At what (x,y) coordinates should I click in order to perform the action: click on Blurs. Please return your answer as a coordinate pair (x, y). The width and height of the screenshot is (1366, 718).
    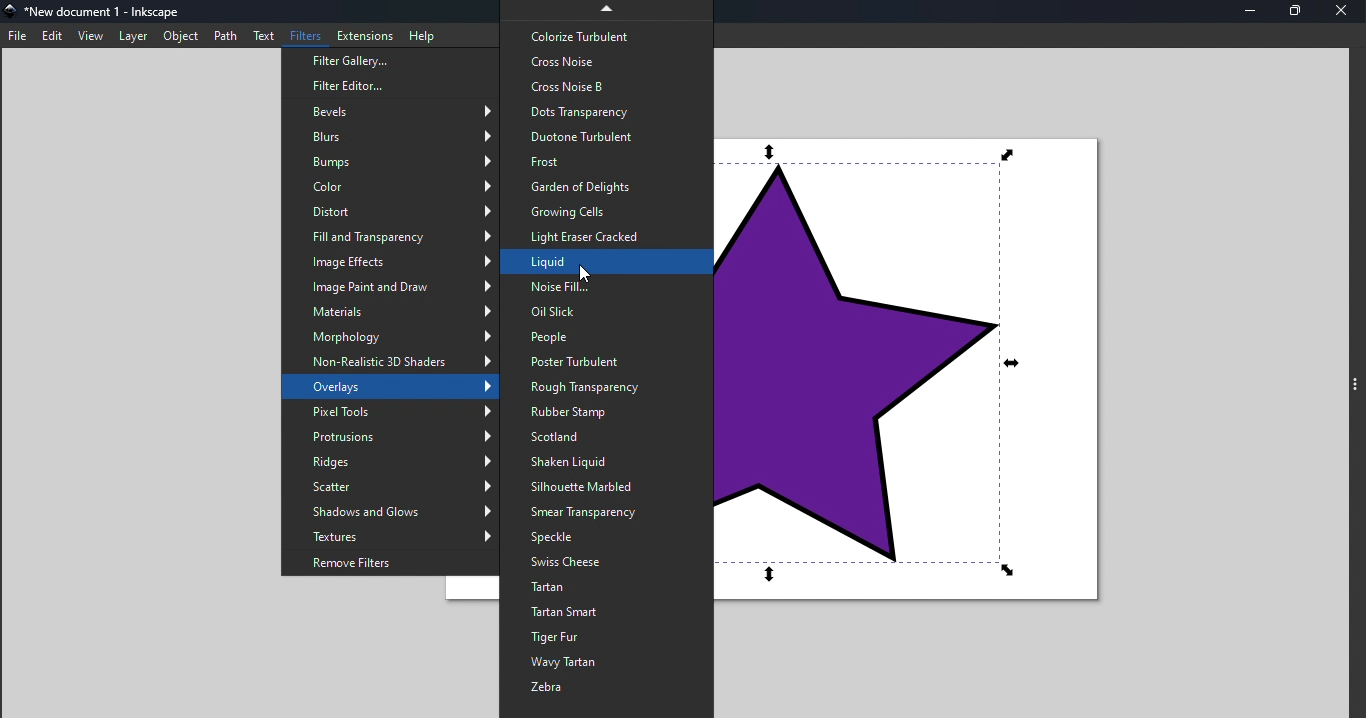
    Looking at the image, I should click on (387, 137).